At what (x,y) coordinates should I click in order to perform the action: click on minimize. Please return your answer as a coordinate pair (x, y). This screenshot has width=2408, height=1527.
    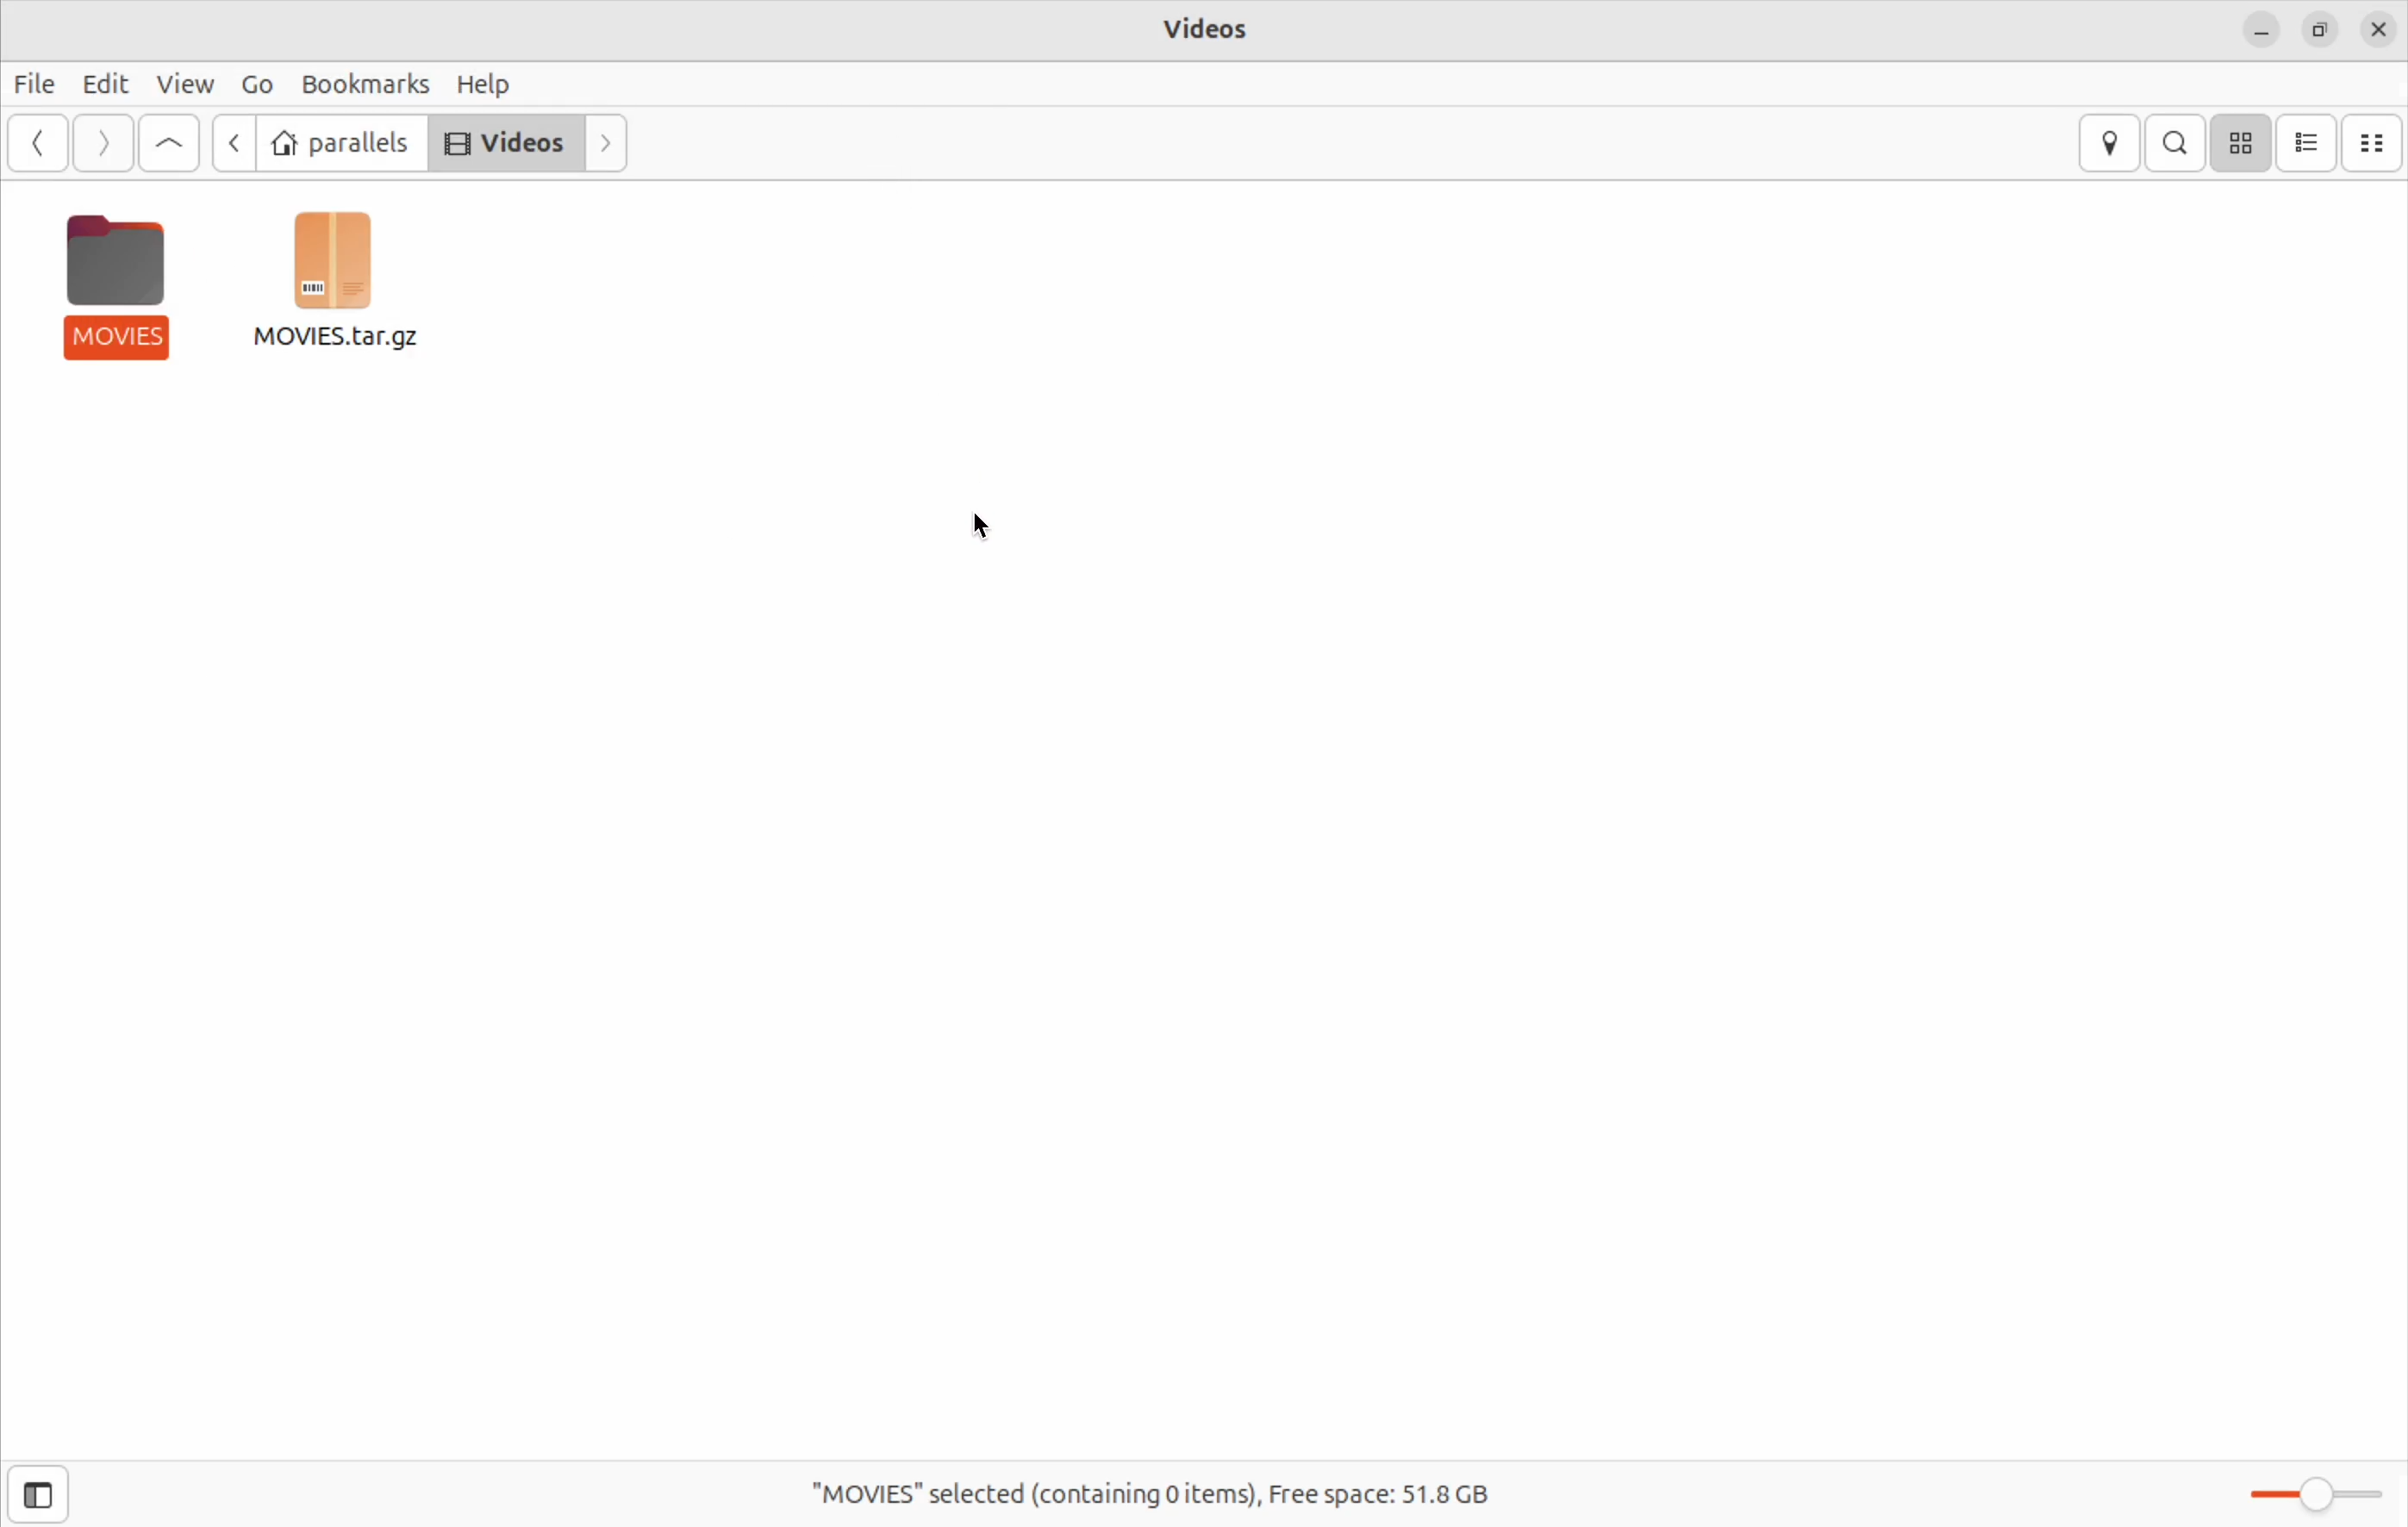
    Looking at the image, I should click on (2257, 27).